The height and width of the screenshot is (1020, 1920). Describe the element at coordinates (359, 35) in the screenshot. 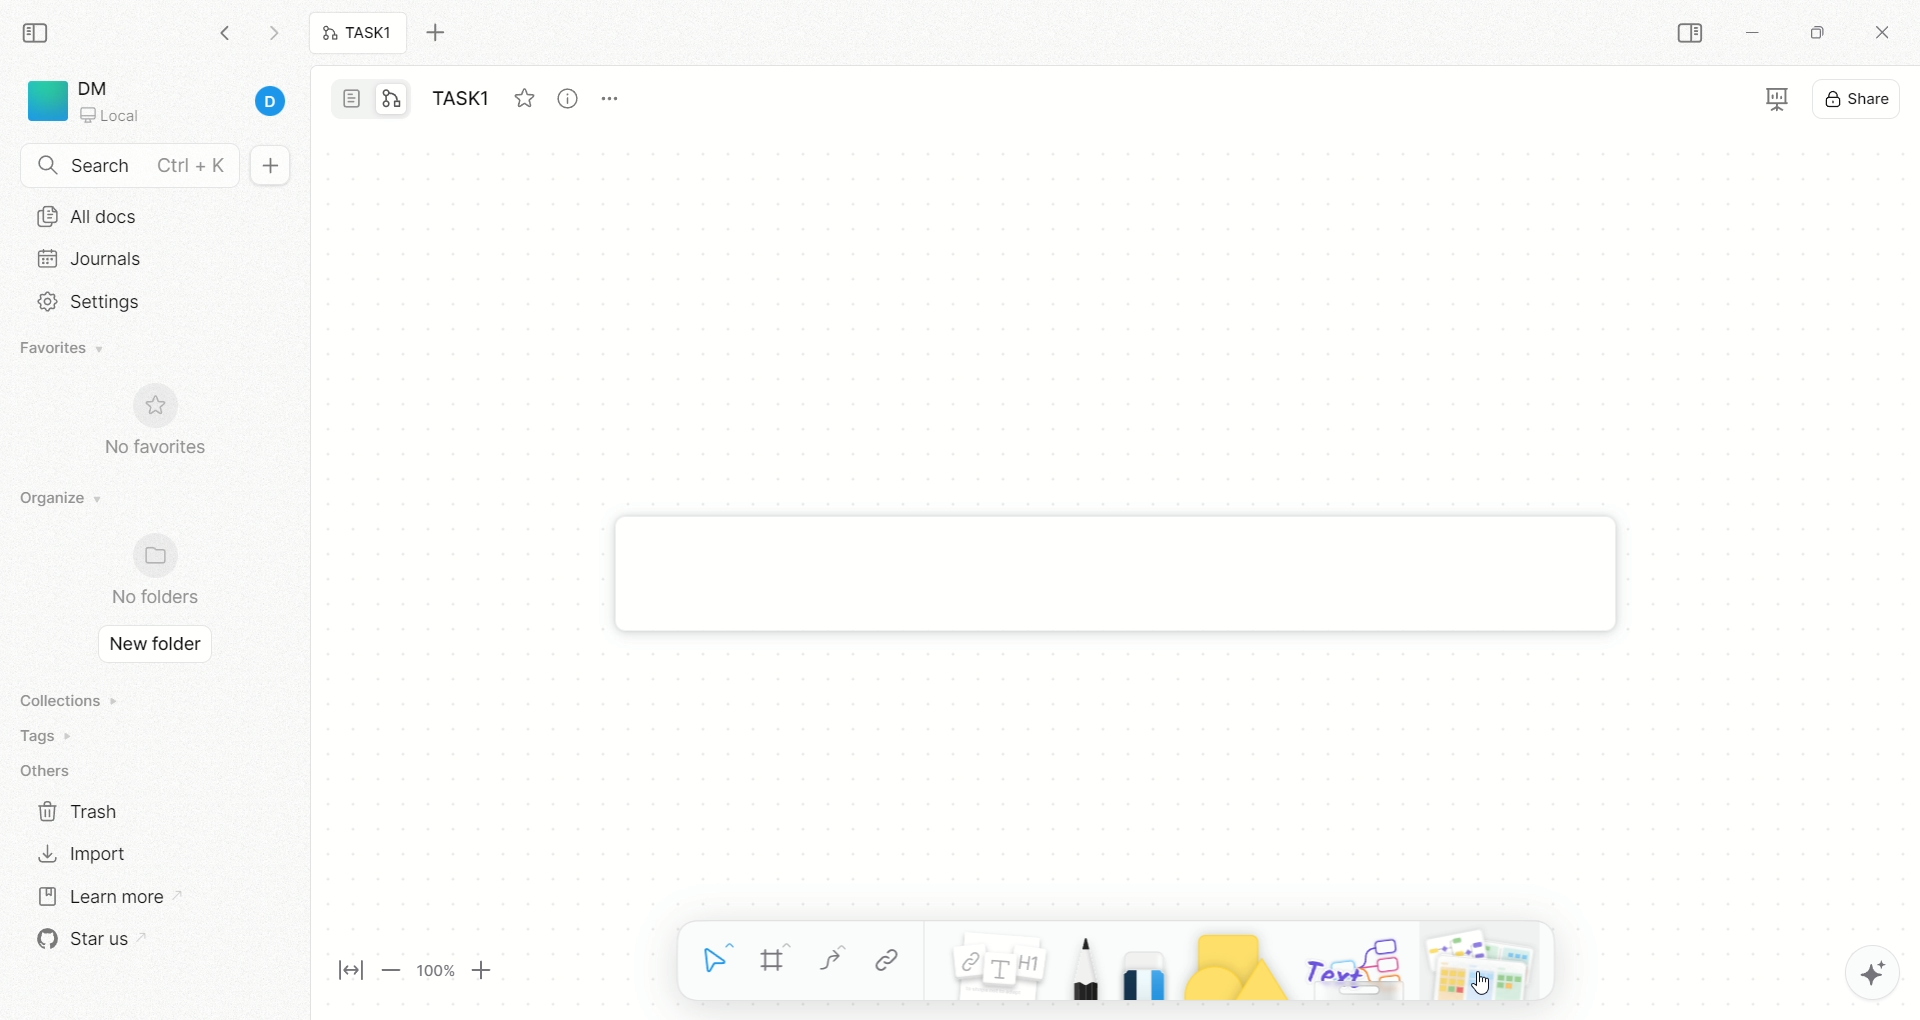

I see `task1` at that location.